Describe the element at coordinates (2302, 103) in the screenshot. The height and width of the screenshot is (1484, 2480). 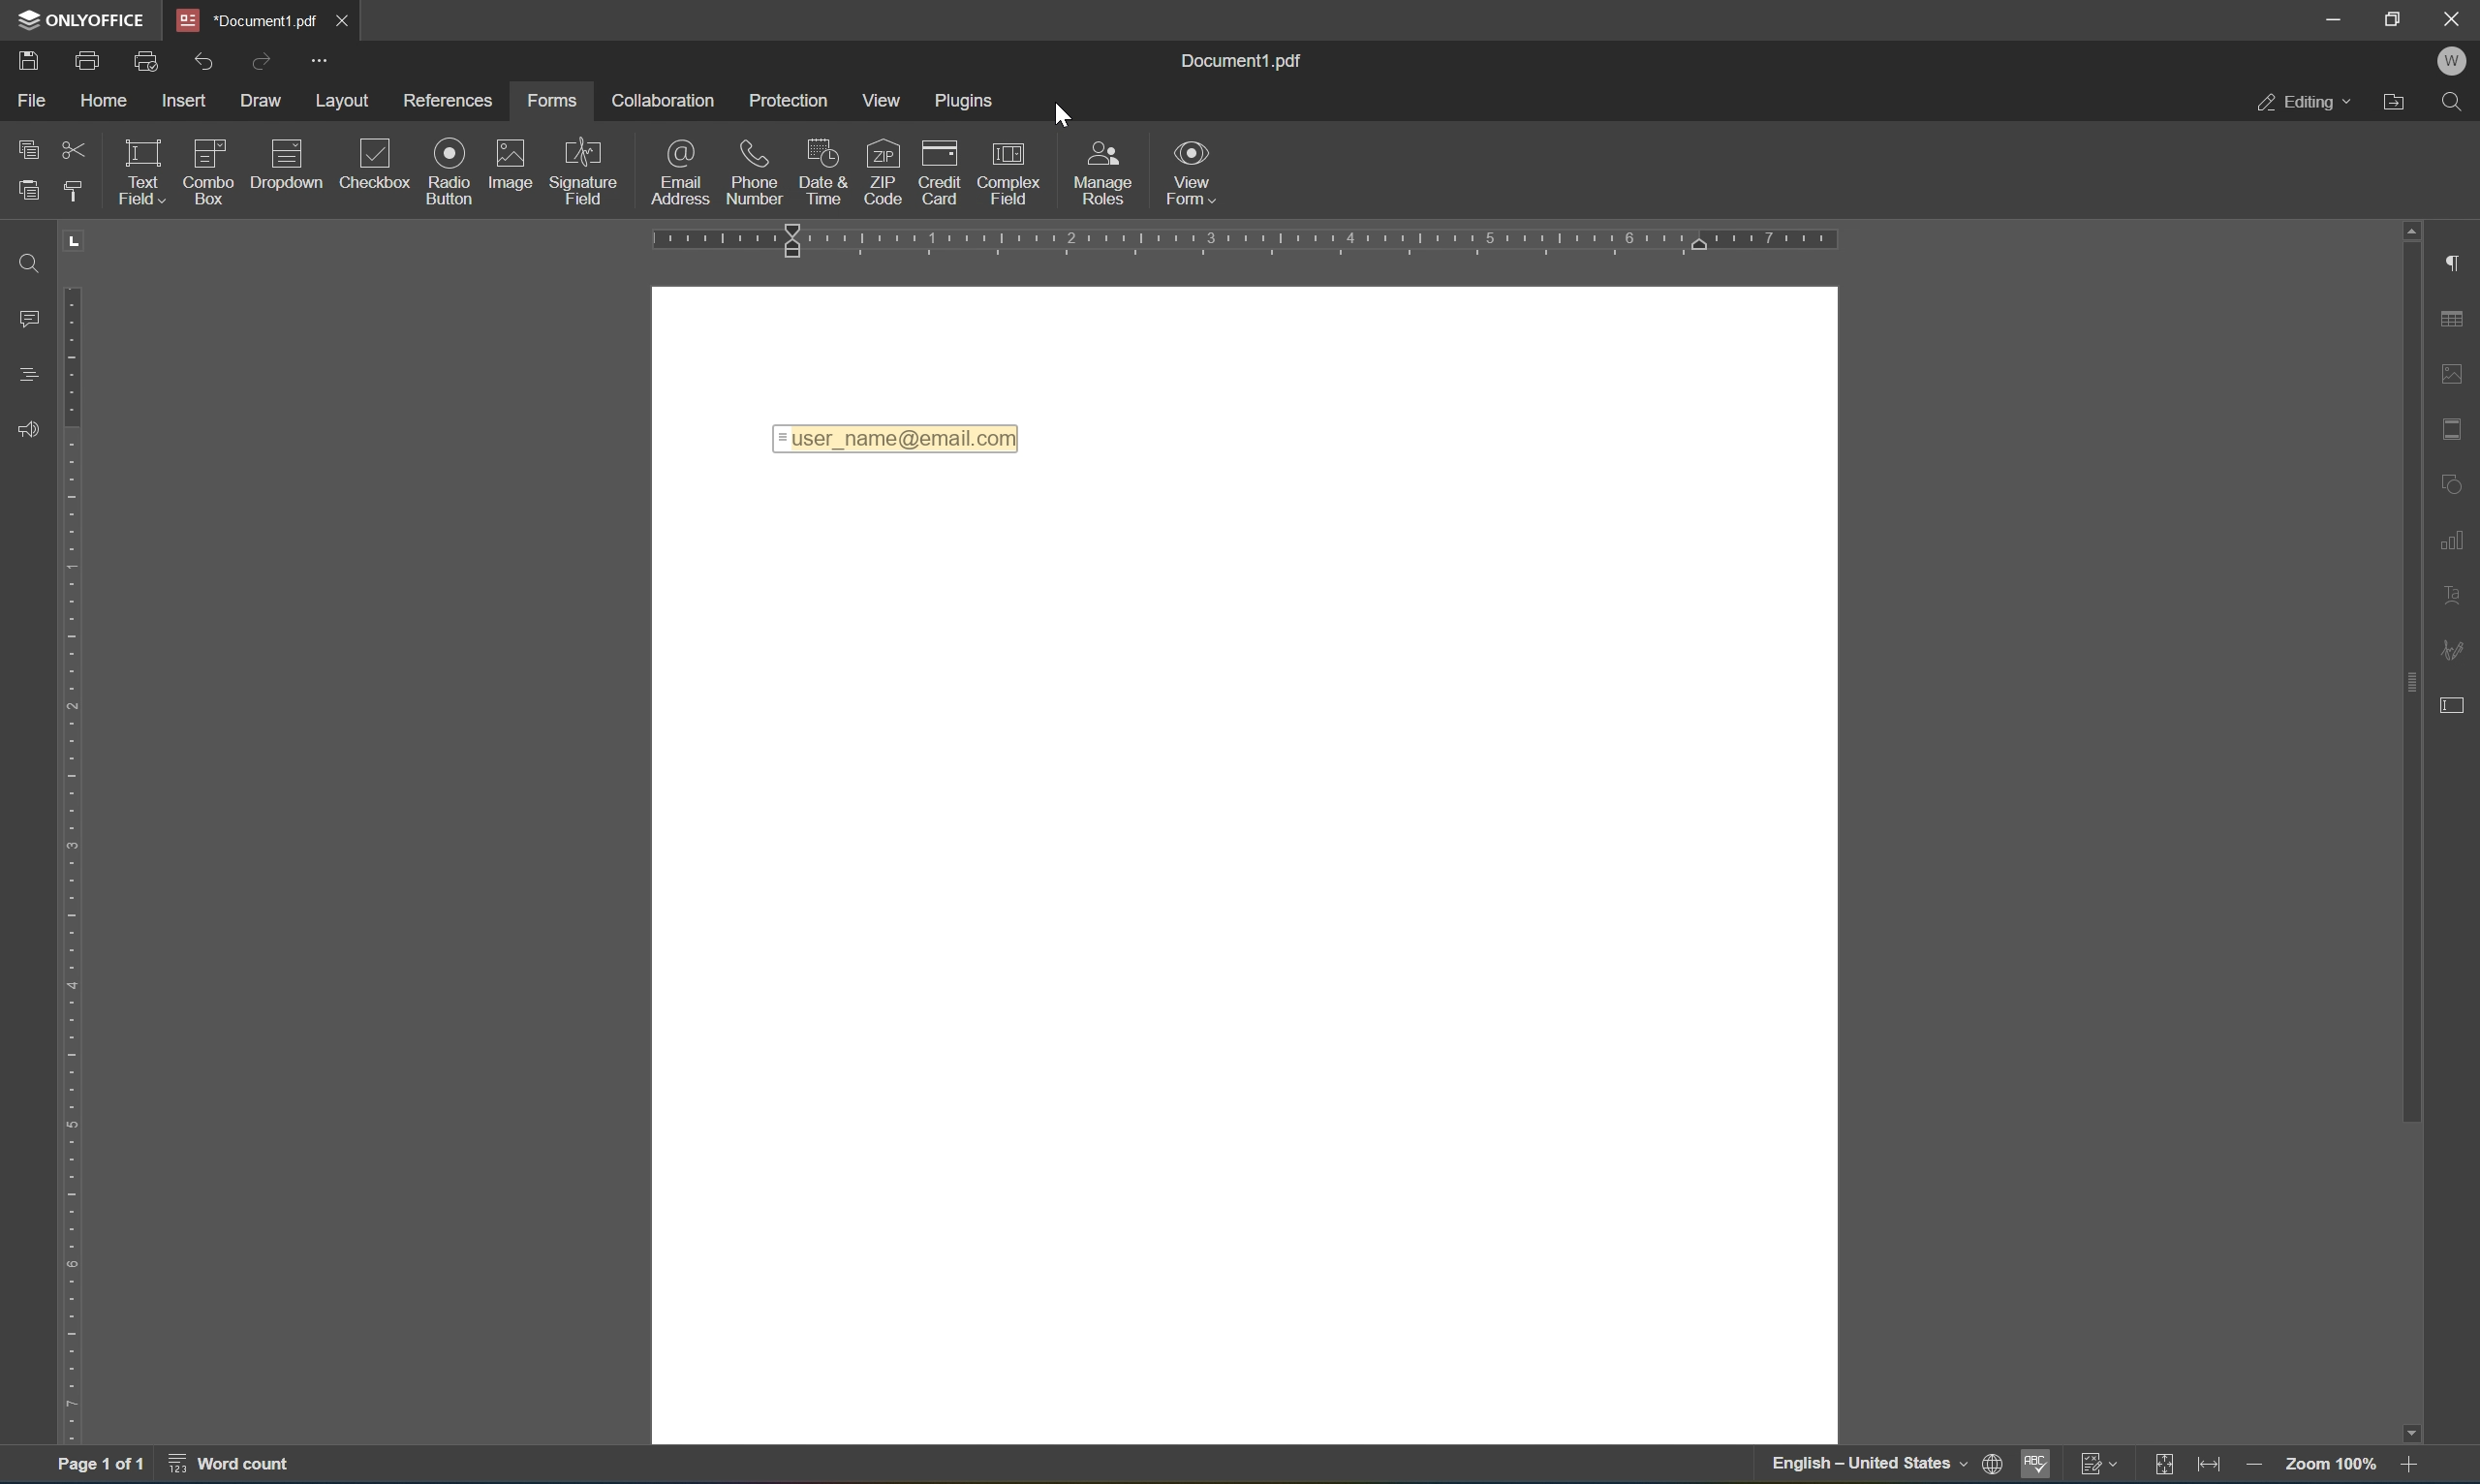
I see `editing` at that location.